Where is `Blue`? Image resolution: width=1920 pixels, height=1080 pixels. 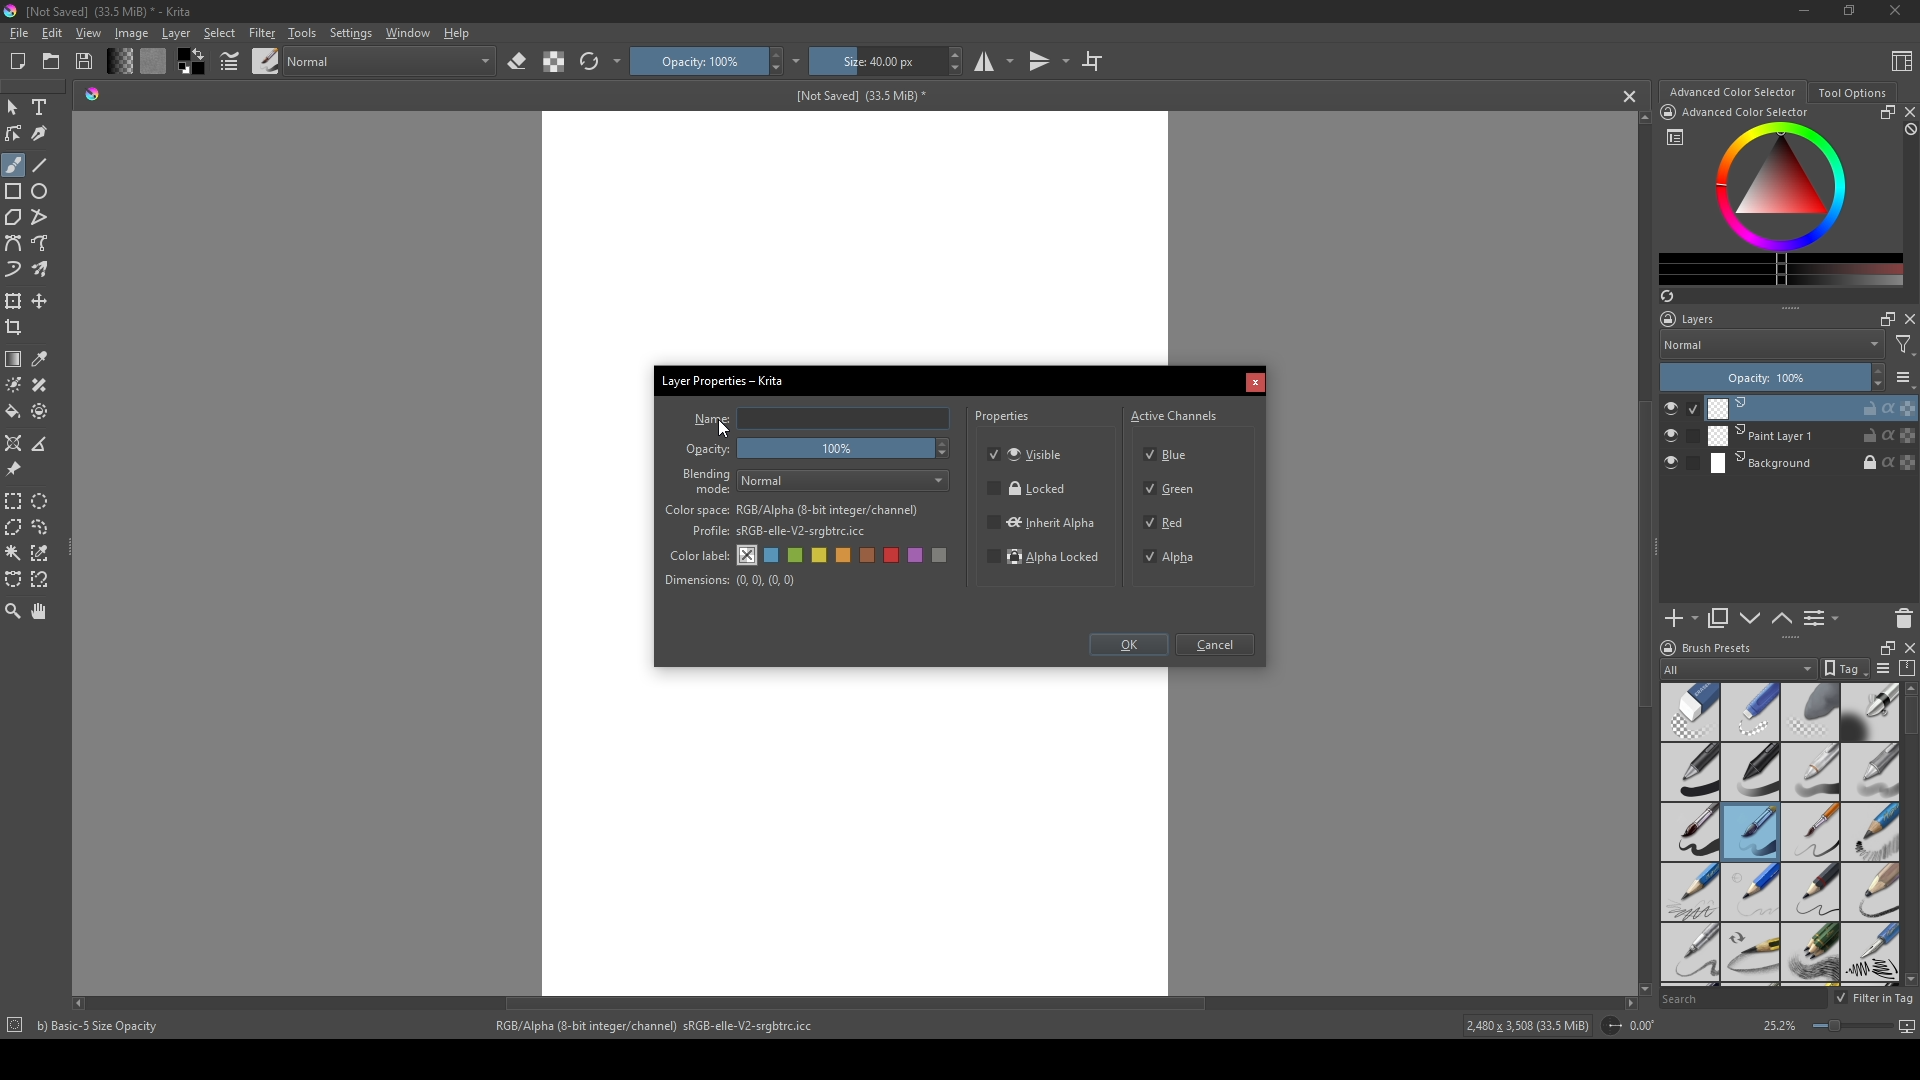 Blue is located at coordinates (1171, 452).